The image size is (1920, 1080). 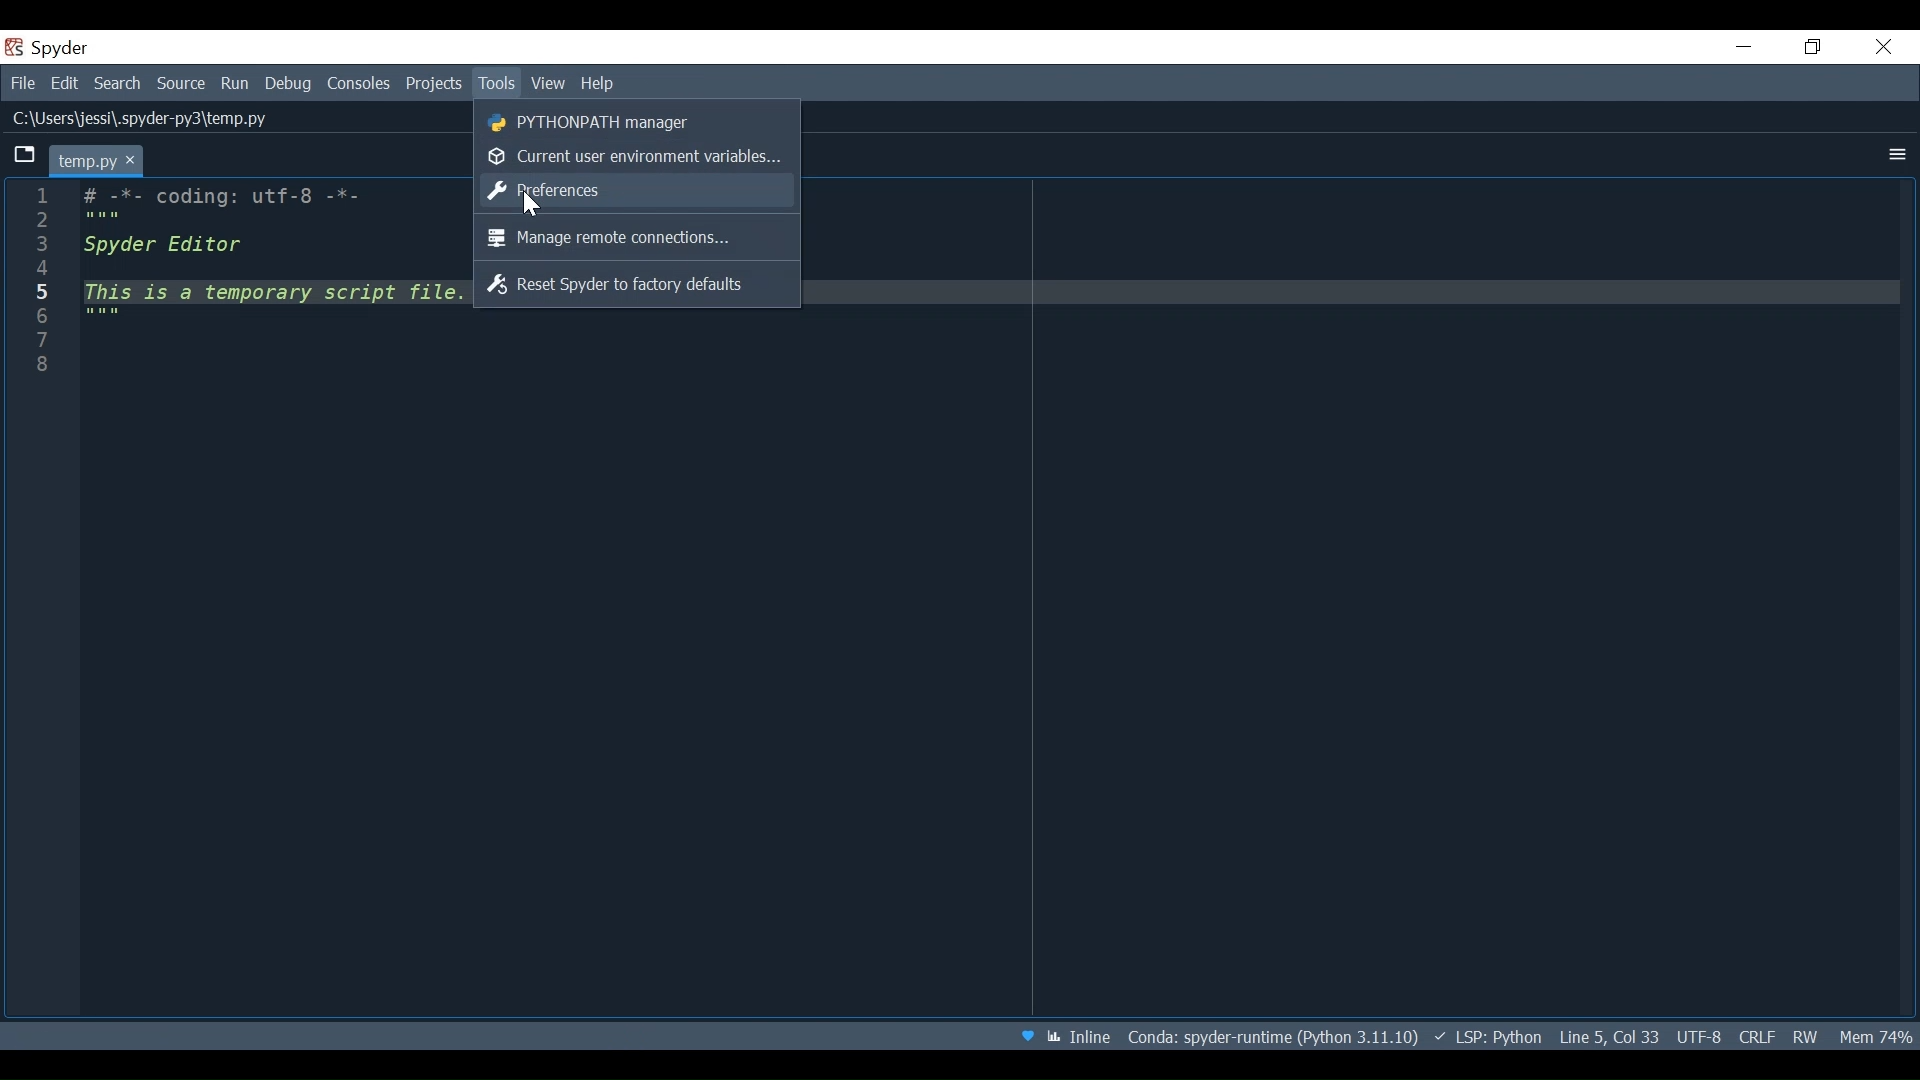 I want to click on Reset Spyder to factory defaults, so click(x=629, y=287).